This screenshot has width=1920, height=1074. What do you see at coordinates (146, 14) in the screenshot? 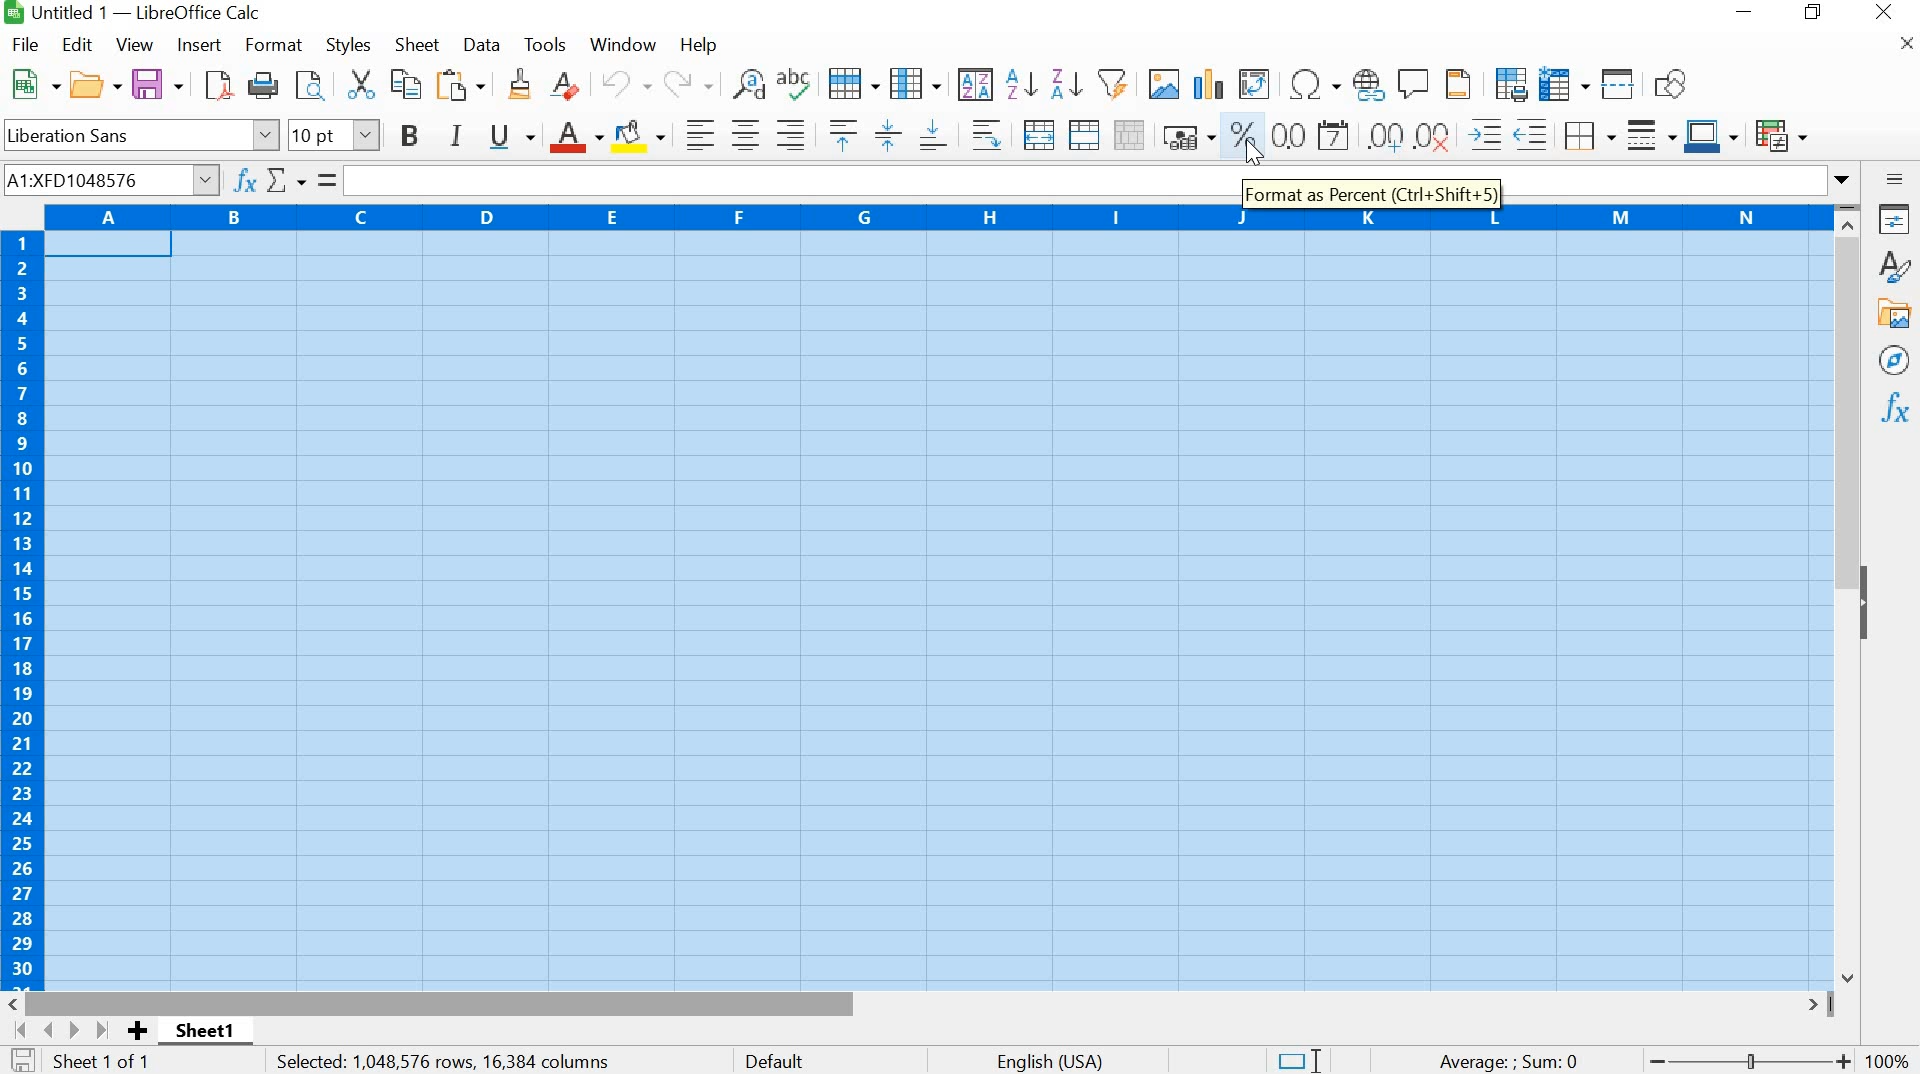
I see `Untitled 1 - LibreOffice Calc` at bounding box center [146, 14].